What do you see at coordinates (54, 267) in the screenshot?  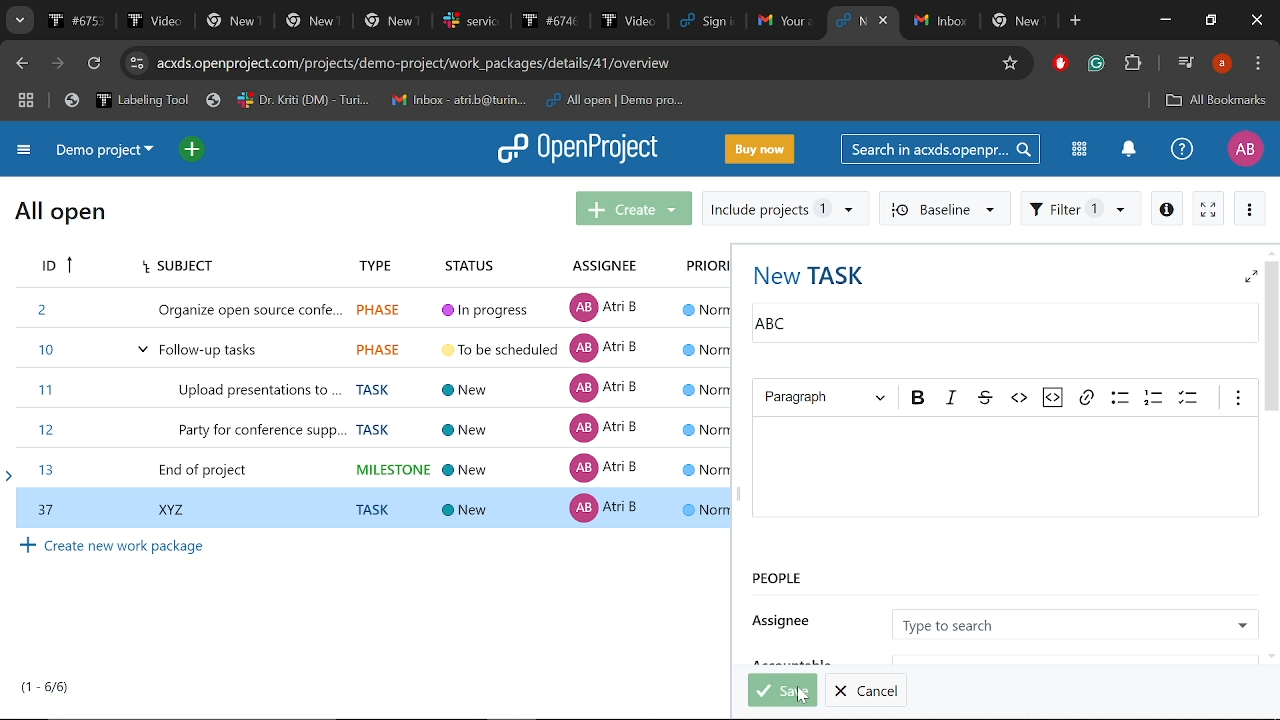 I see `Task Id` at bounding box center [54, 267].